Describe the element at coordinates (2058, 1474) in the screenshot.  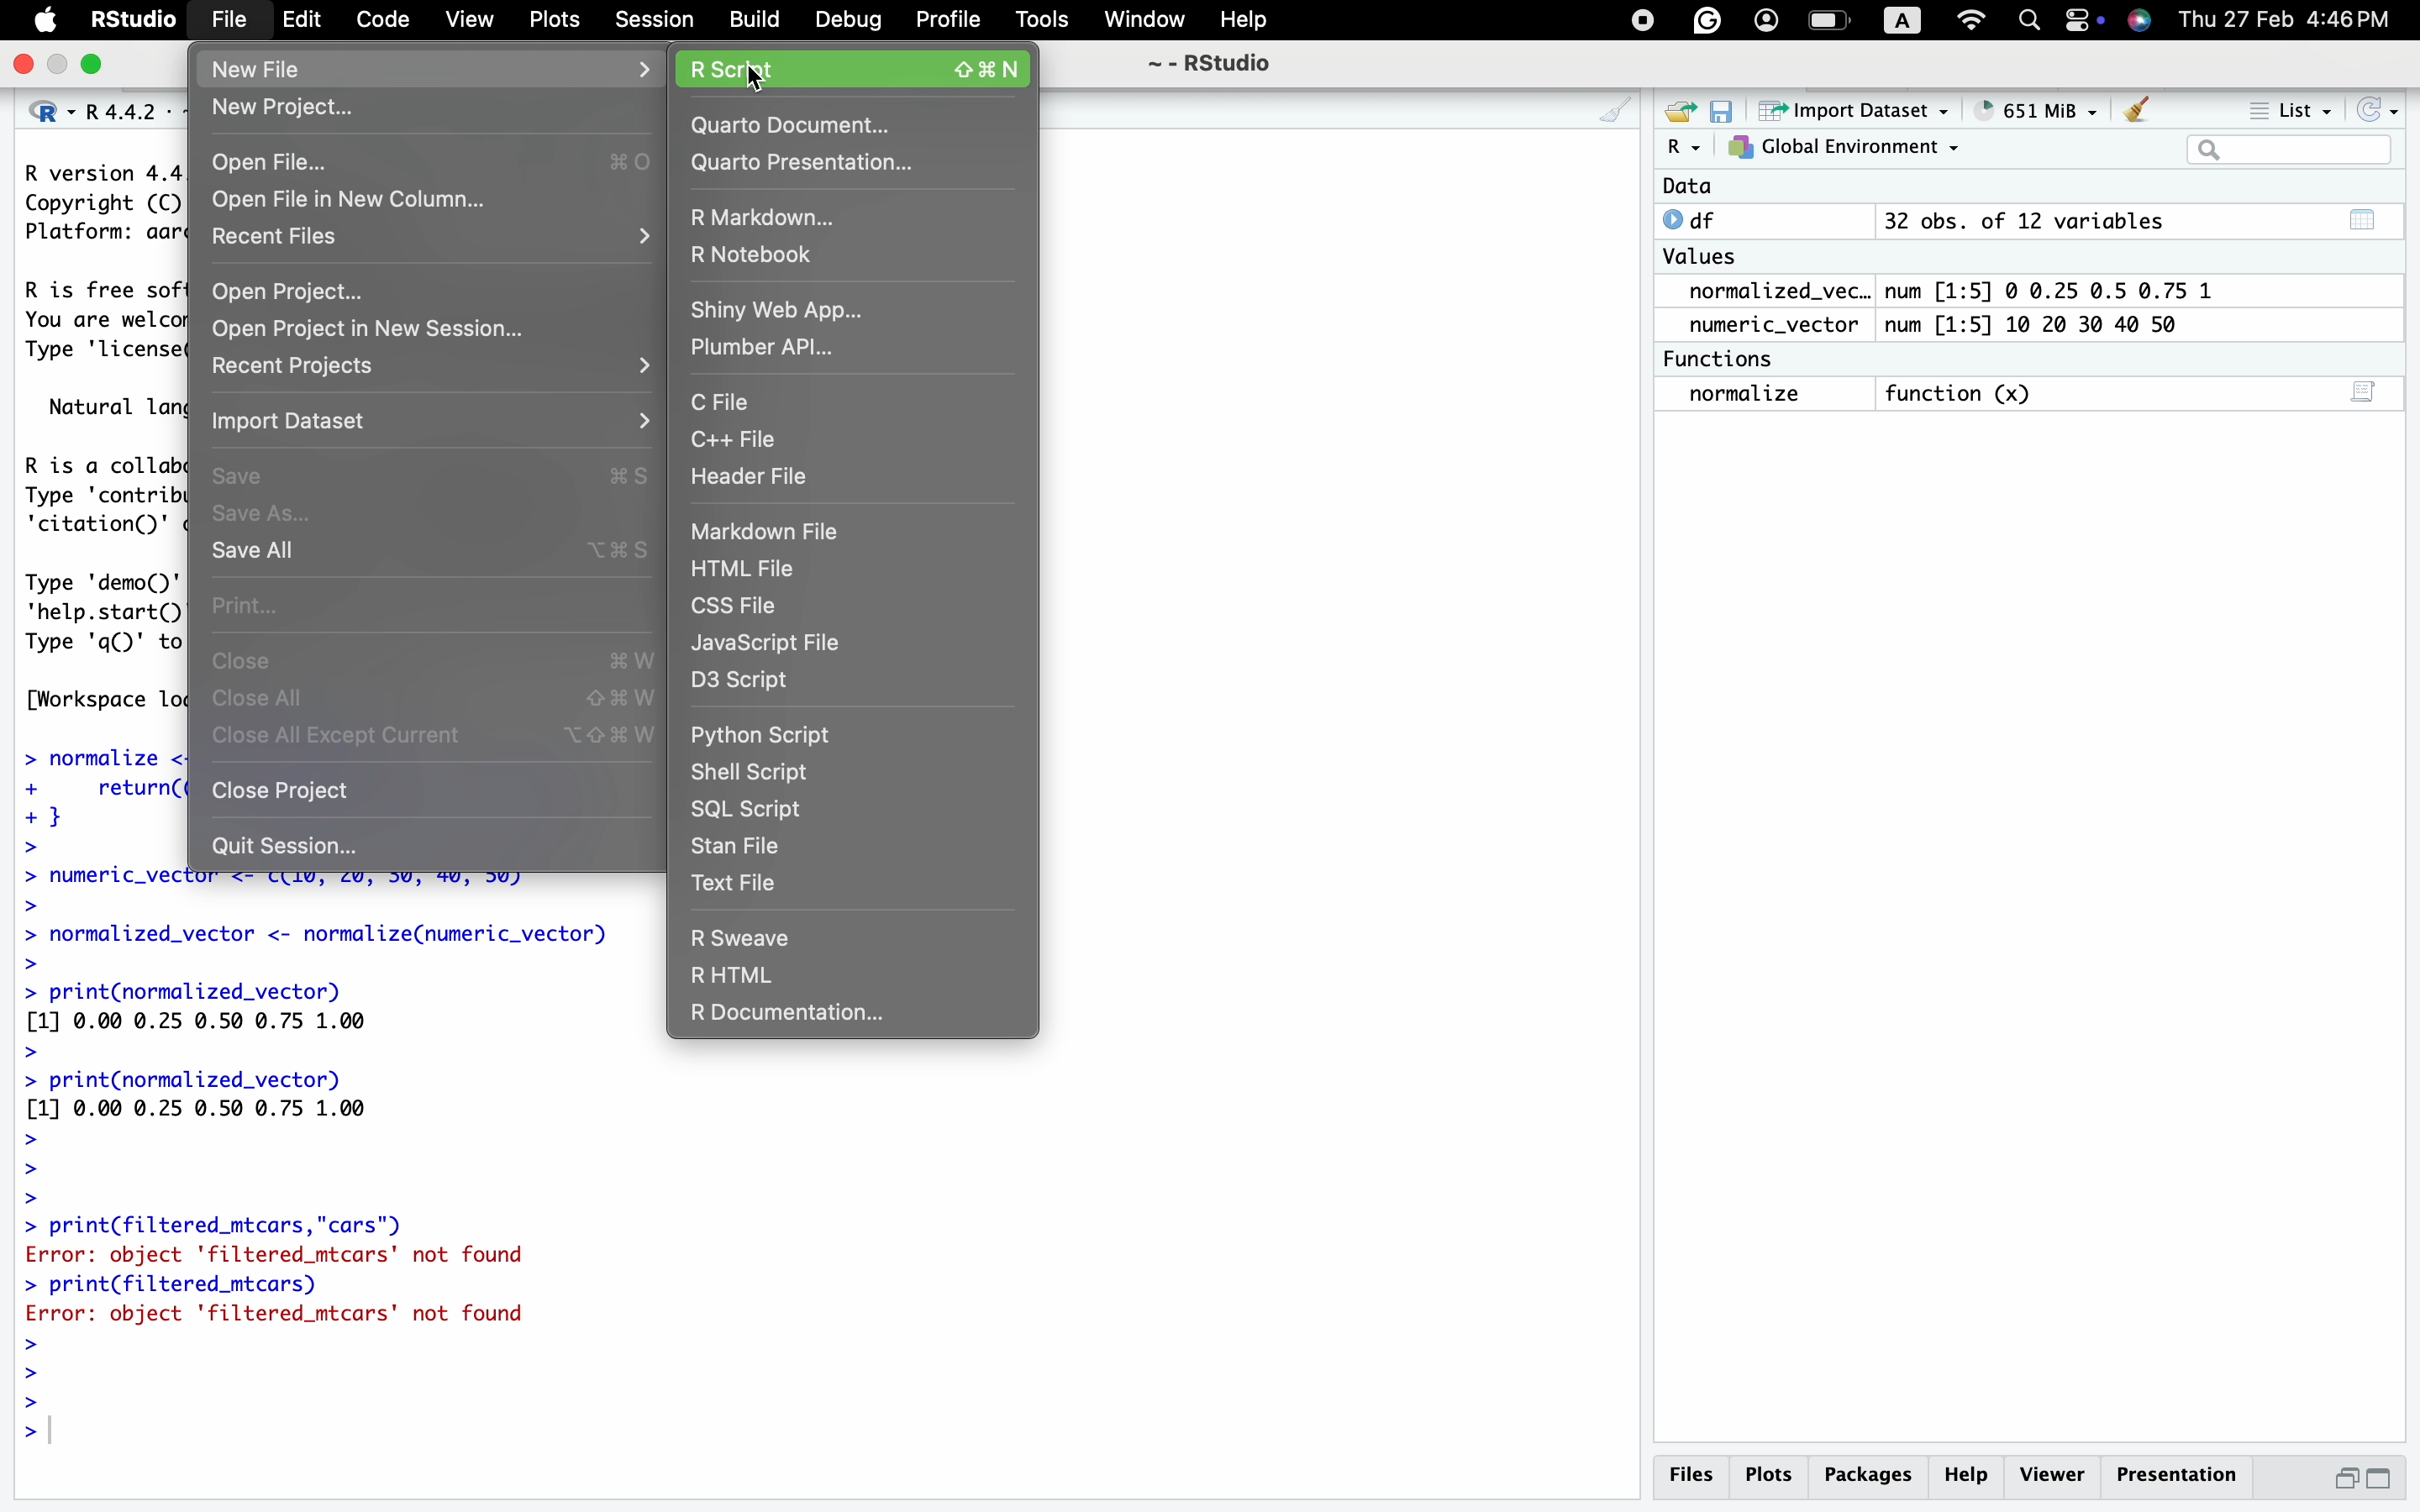
I see `p Viewer` at that location.